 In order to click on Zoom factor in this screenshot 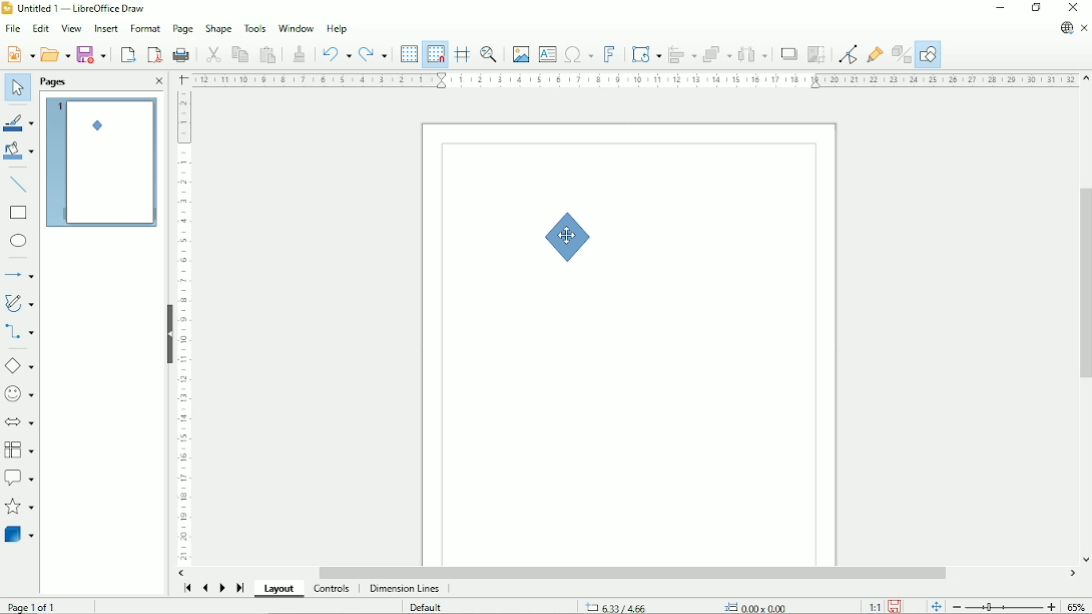, I will do `click(1076, 604)`.